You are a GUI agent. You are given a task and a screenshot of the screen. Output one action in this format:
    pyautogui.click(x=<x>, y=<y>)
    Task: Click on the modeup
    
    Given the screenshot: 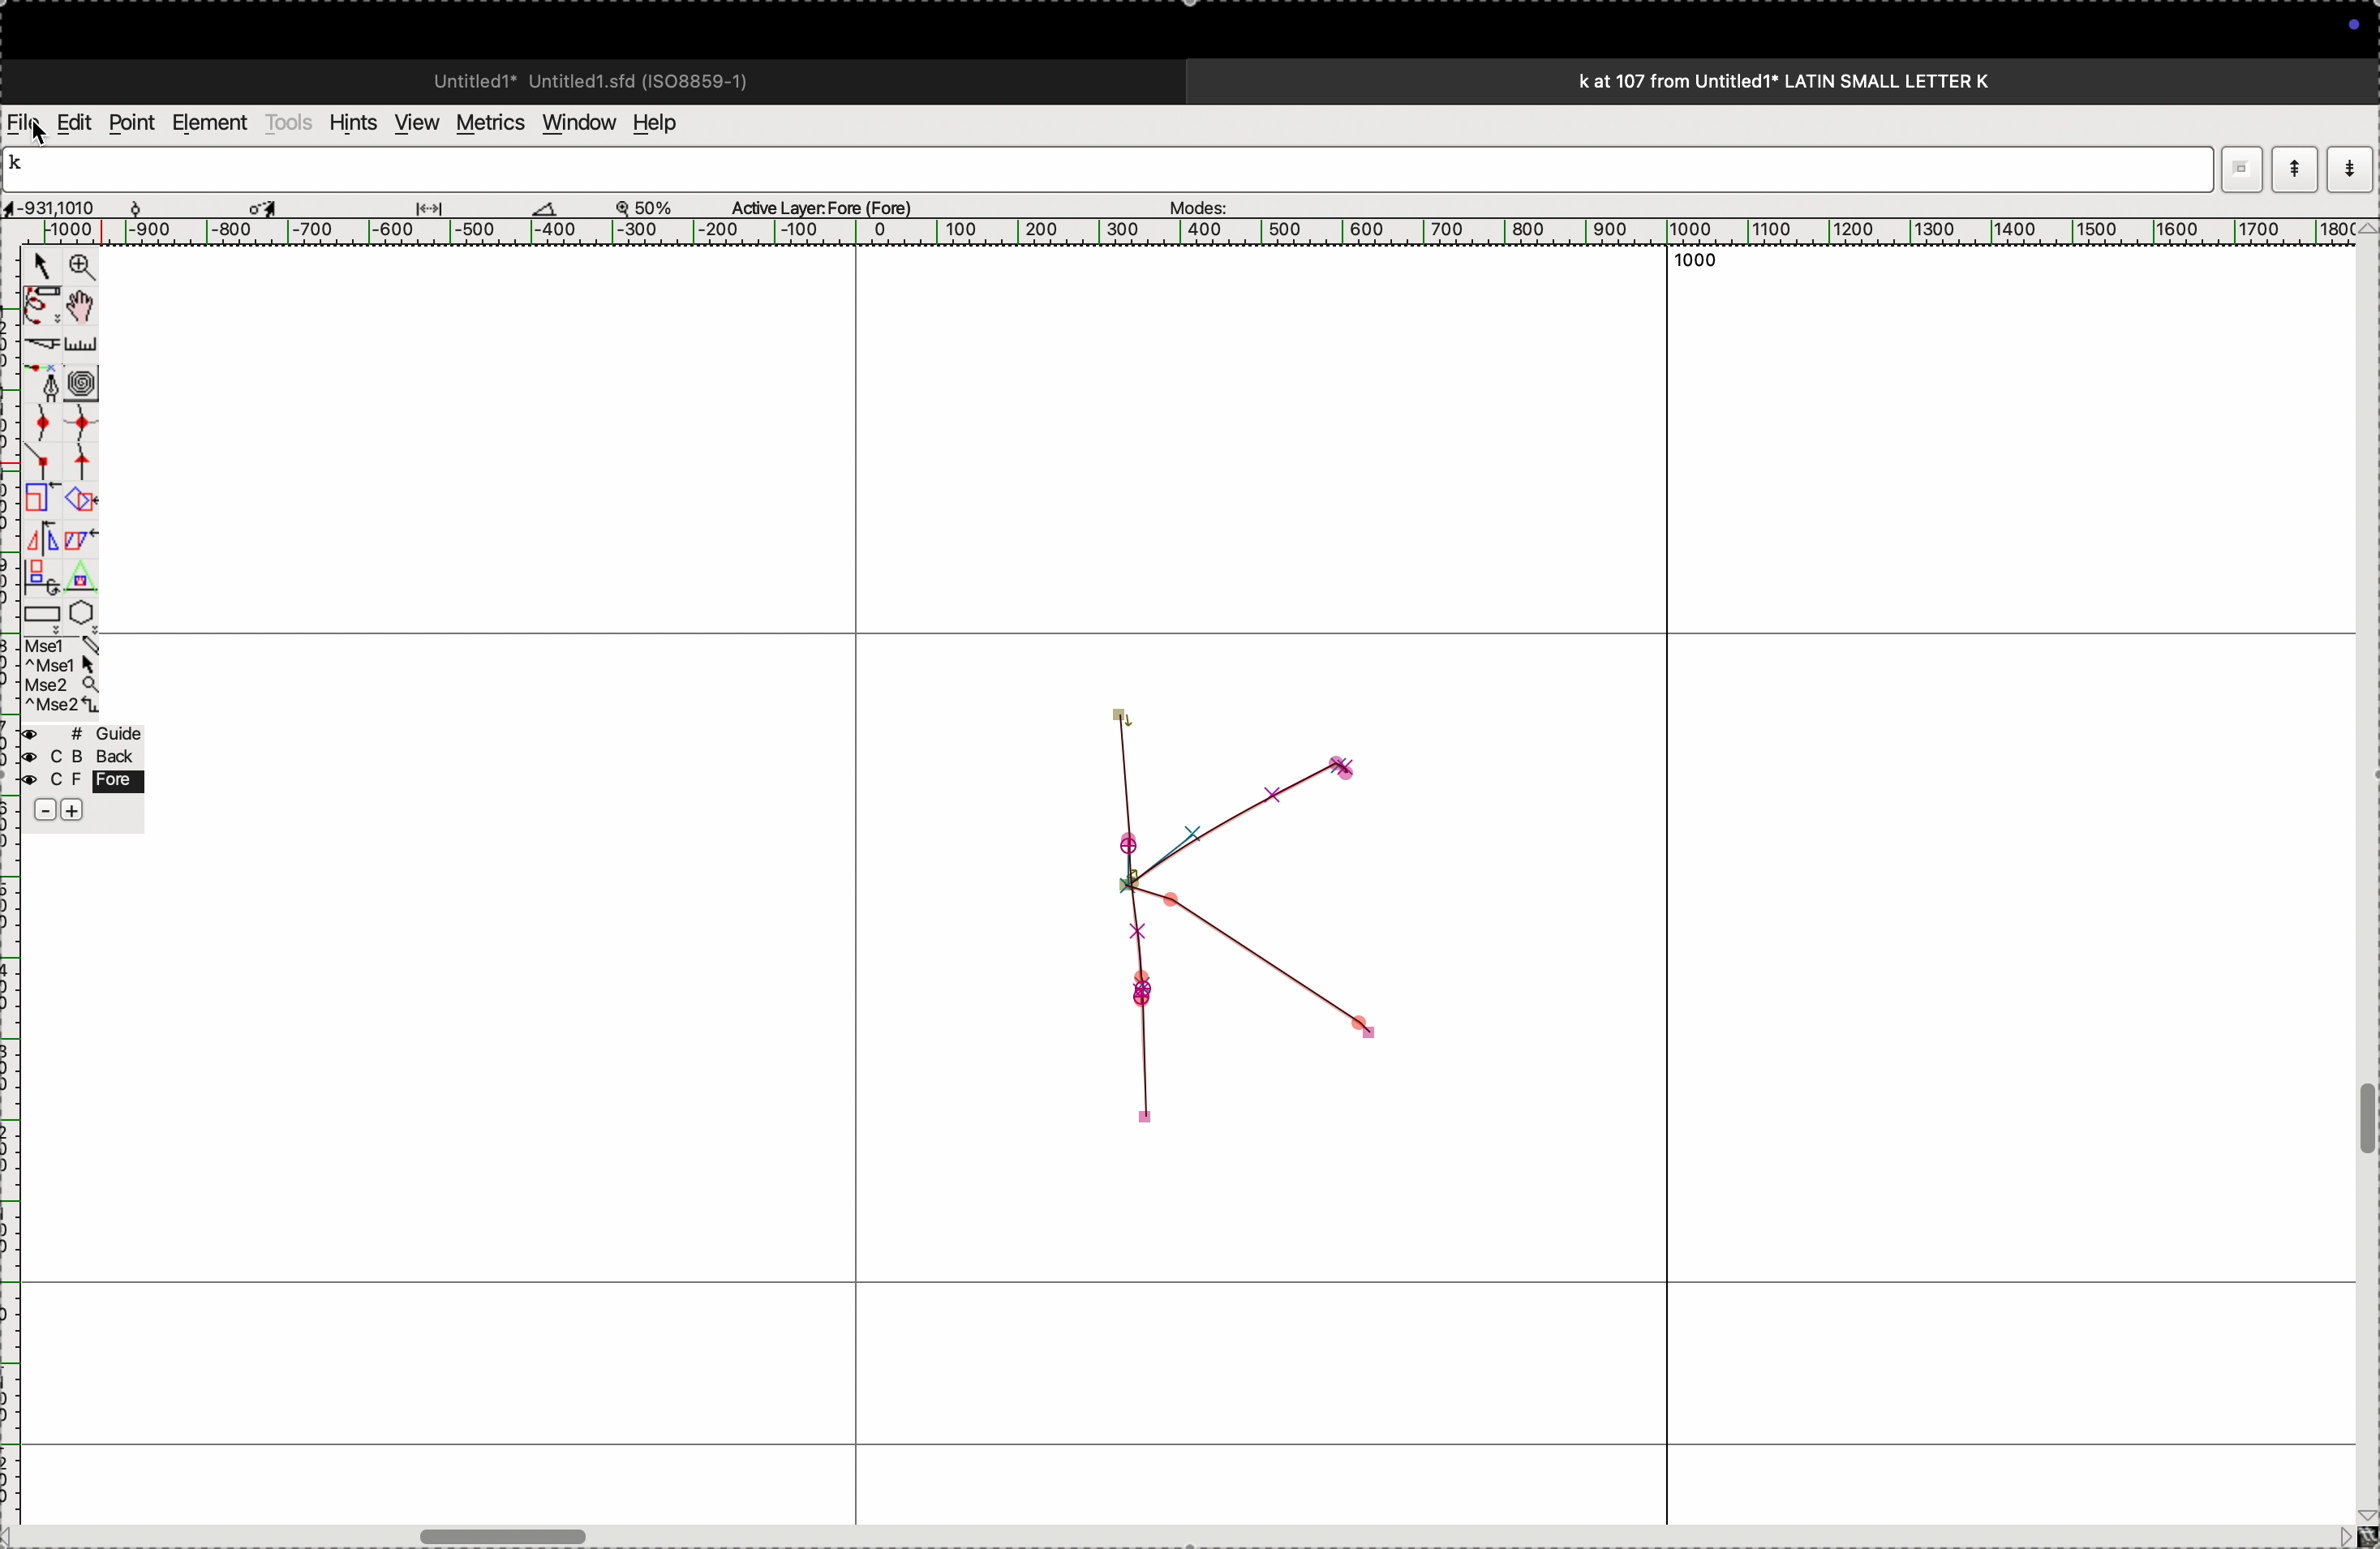 What is the action you would take?
    pyautogui.click(x=2294, y=168)
    